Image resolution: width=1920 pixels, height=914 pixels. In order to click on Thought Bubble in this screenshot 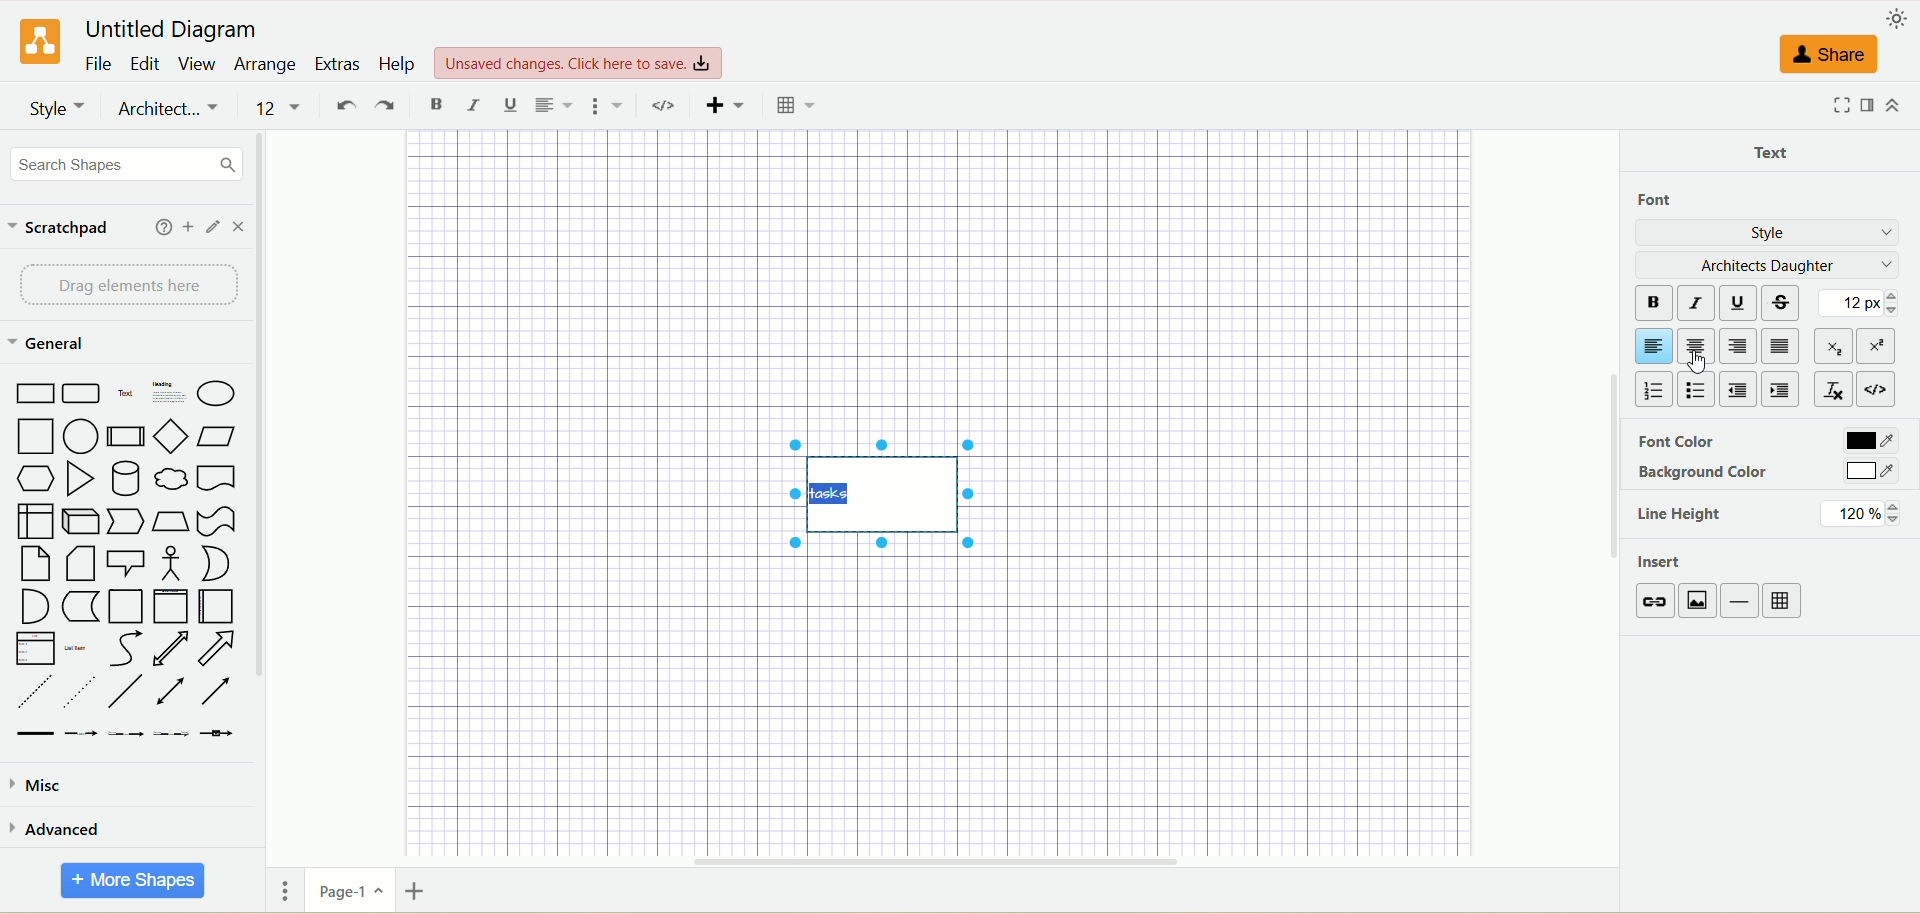, I will do `click(173, 481)`.